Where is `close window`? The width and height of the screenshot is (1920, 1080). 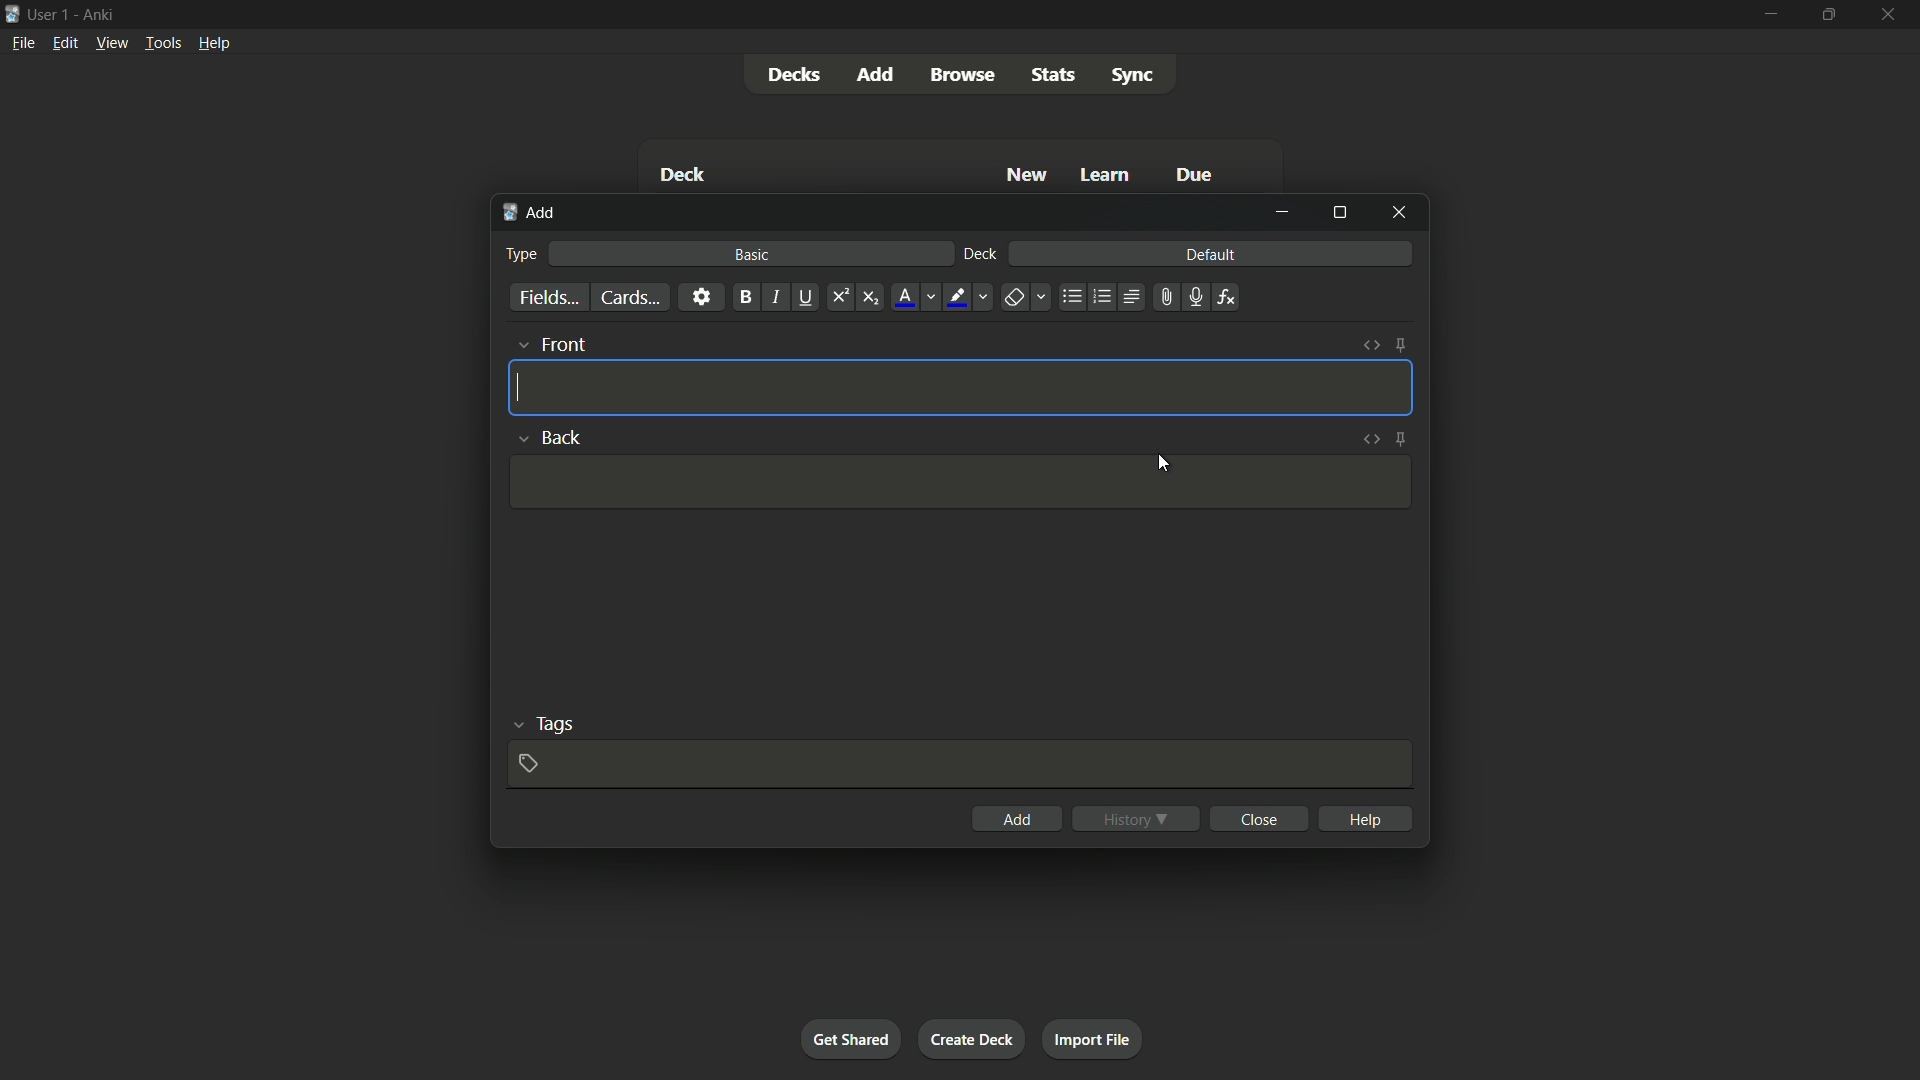 close window is located at coordinates (1399, 213).